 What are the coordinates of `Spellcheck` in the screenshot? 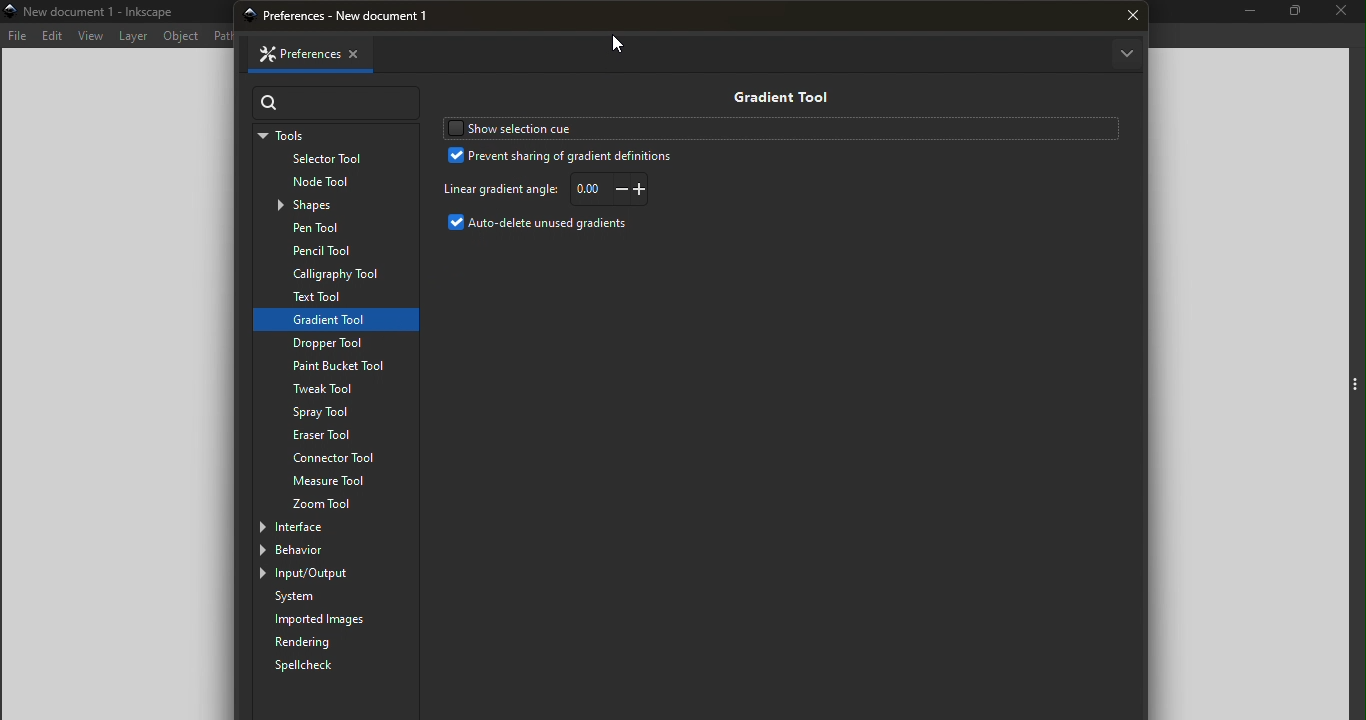 It's located at (316, 666).